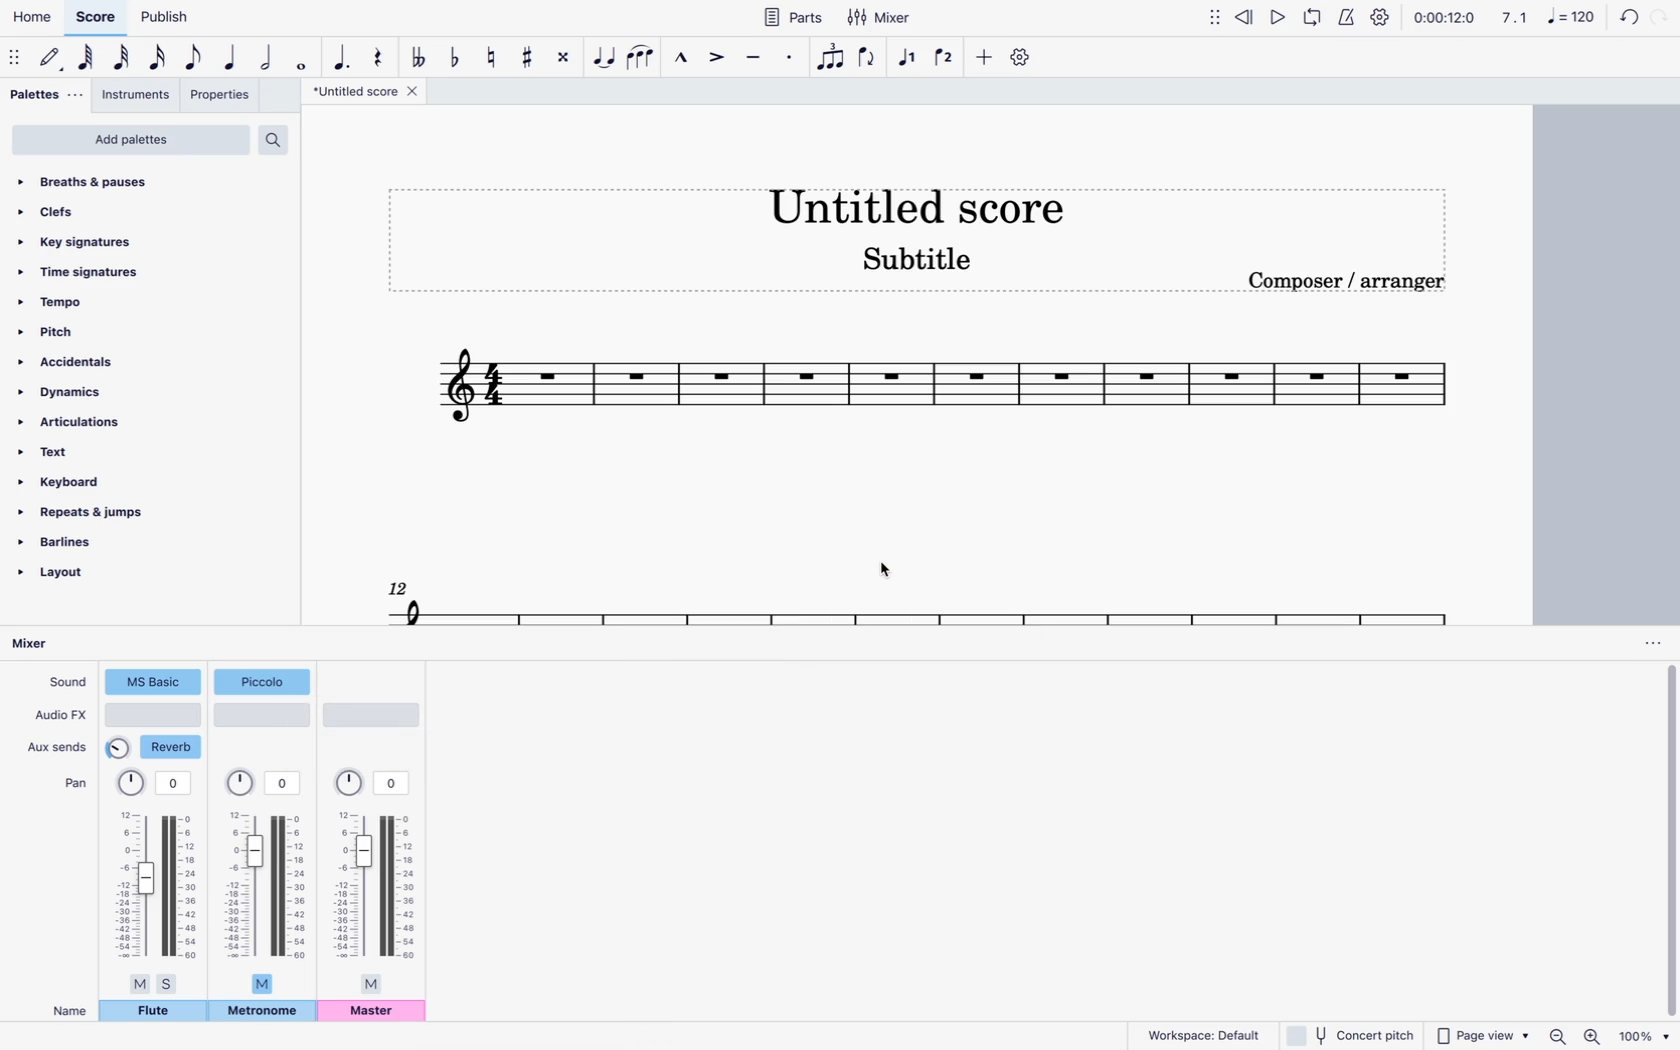  What do you see at coordinates (60, 717) in the screenshot?
I see `audio fx` at bounding box center [60, 717].